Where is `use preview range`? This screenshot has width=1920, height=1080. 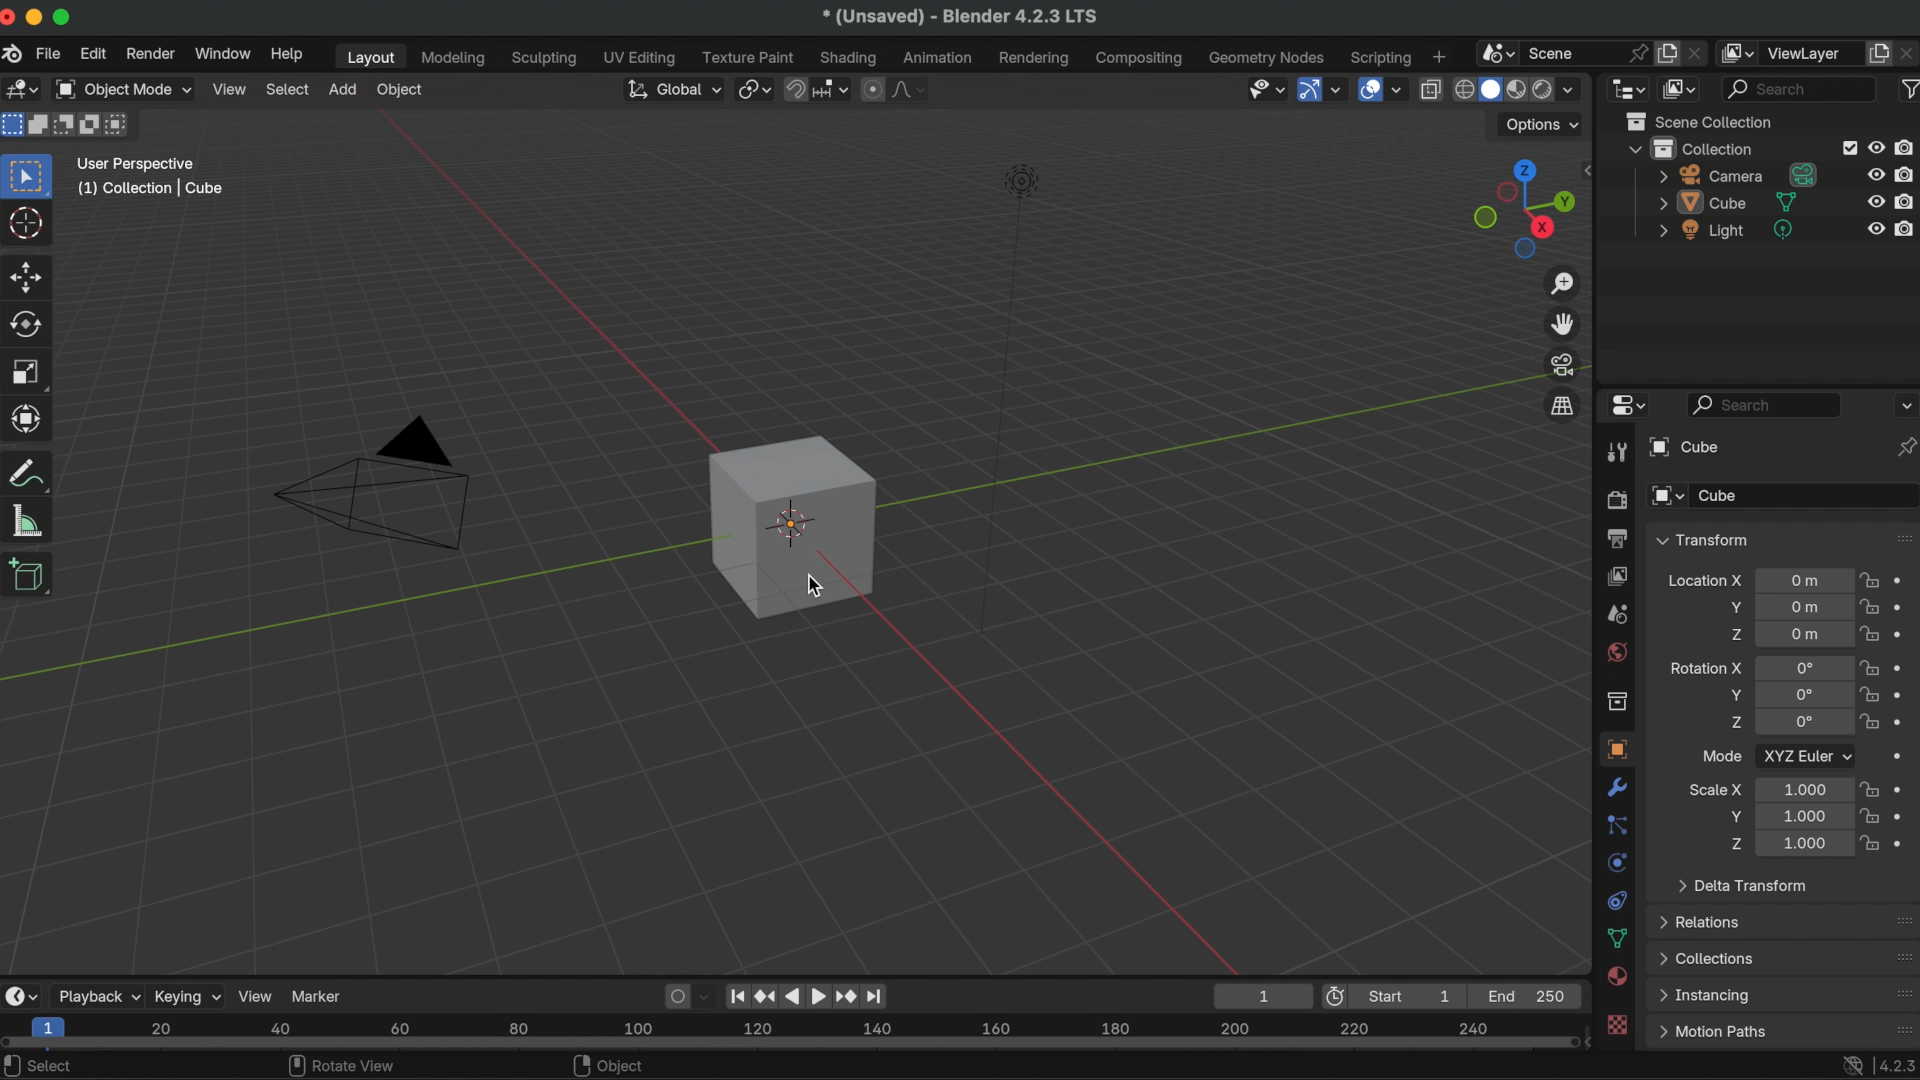
use preview range is located at coordinates (1339, 996).